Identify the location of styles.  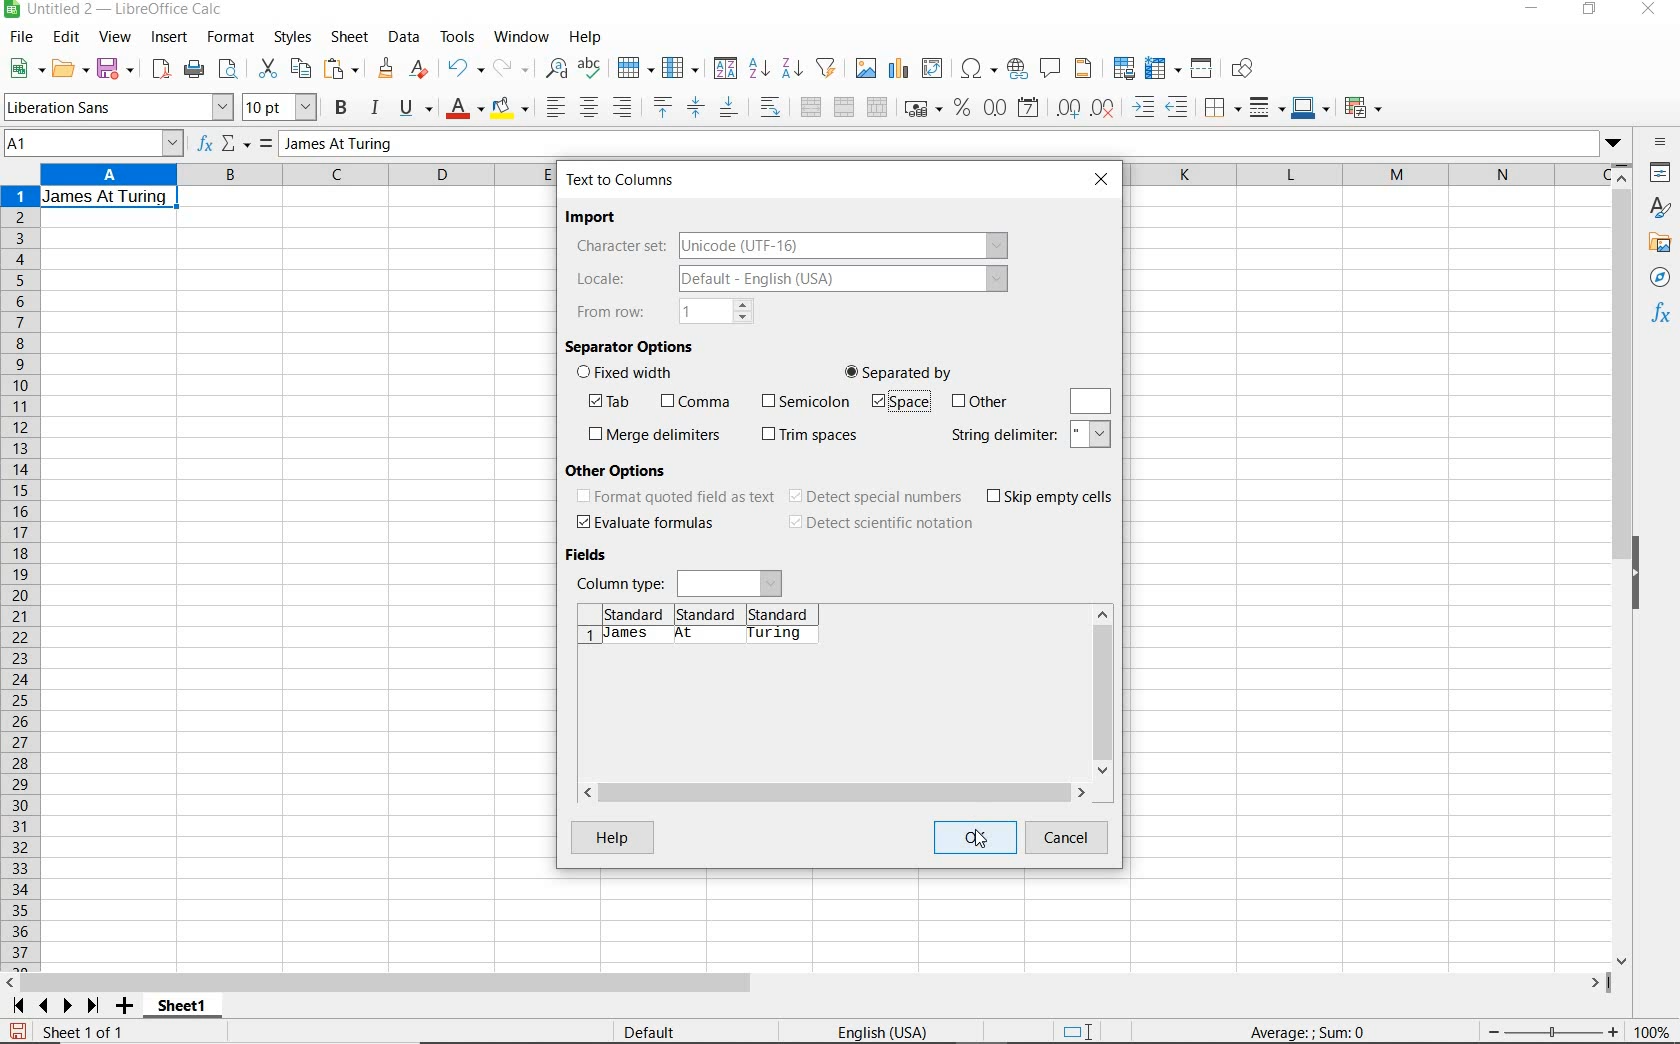
(1660, 207).